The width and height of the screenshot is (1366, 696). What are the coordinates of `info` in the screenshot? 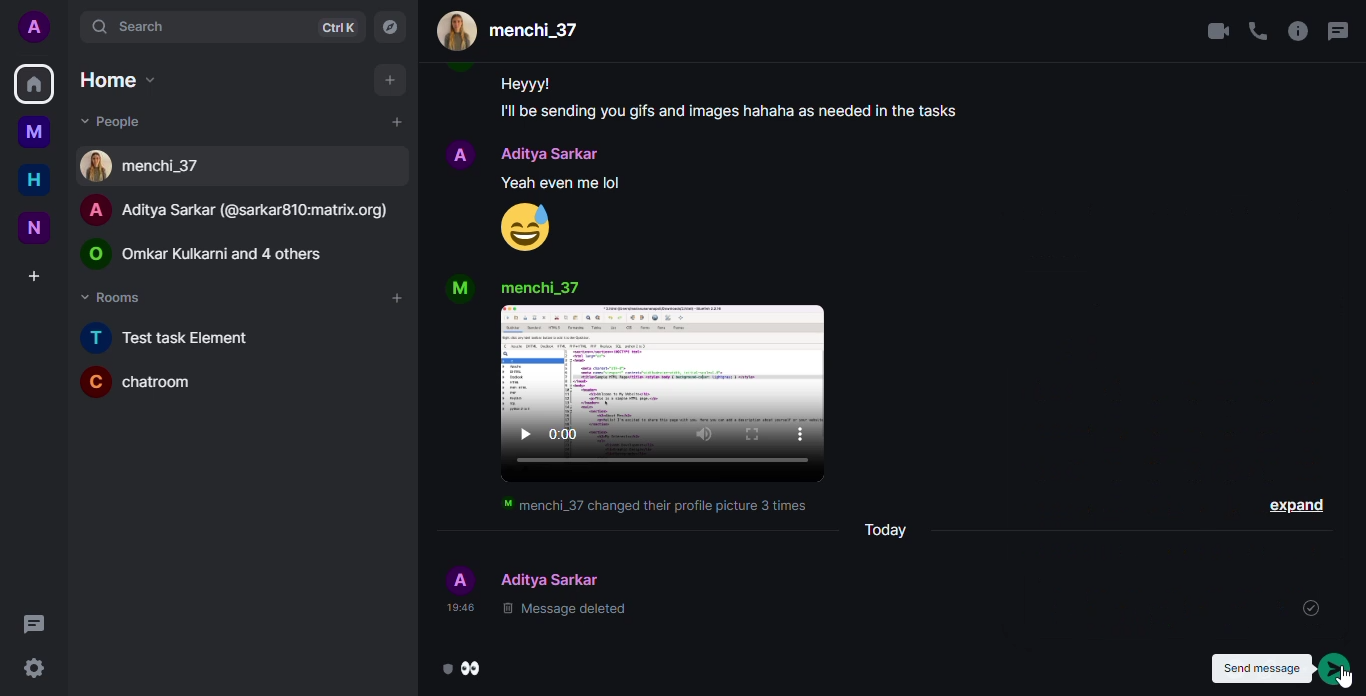 It's located at (1296, 32).